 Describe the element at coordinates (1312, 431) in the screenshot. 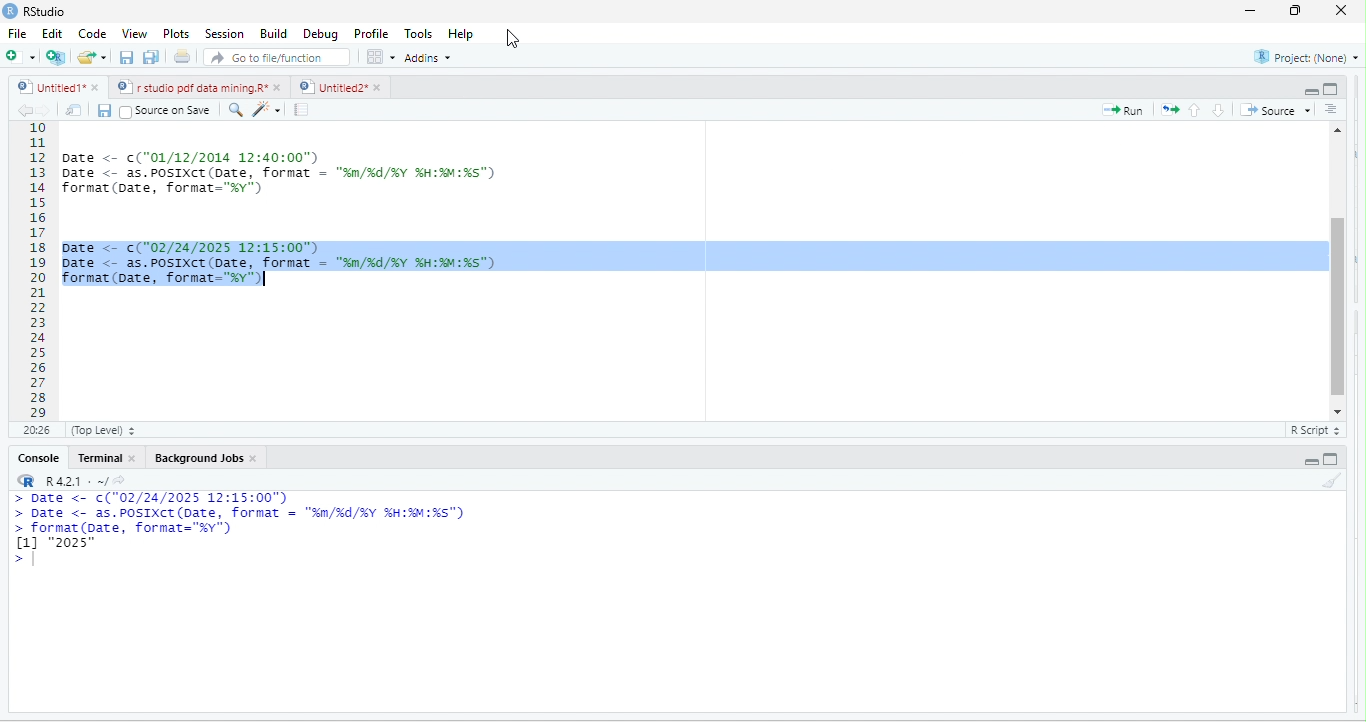

I see `R Script &` at that location.